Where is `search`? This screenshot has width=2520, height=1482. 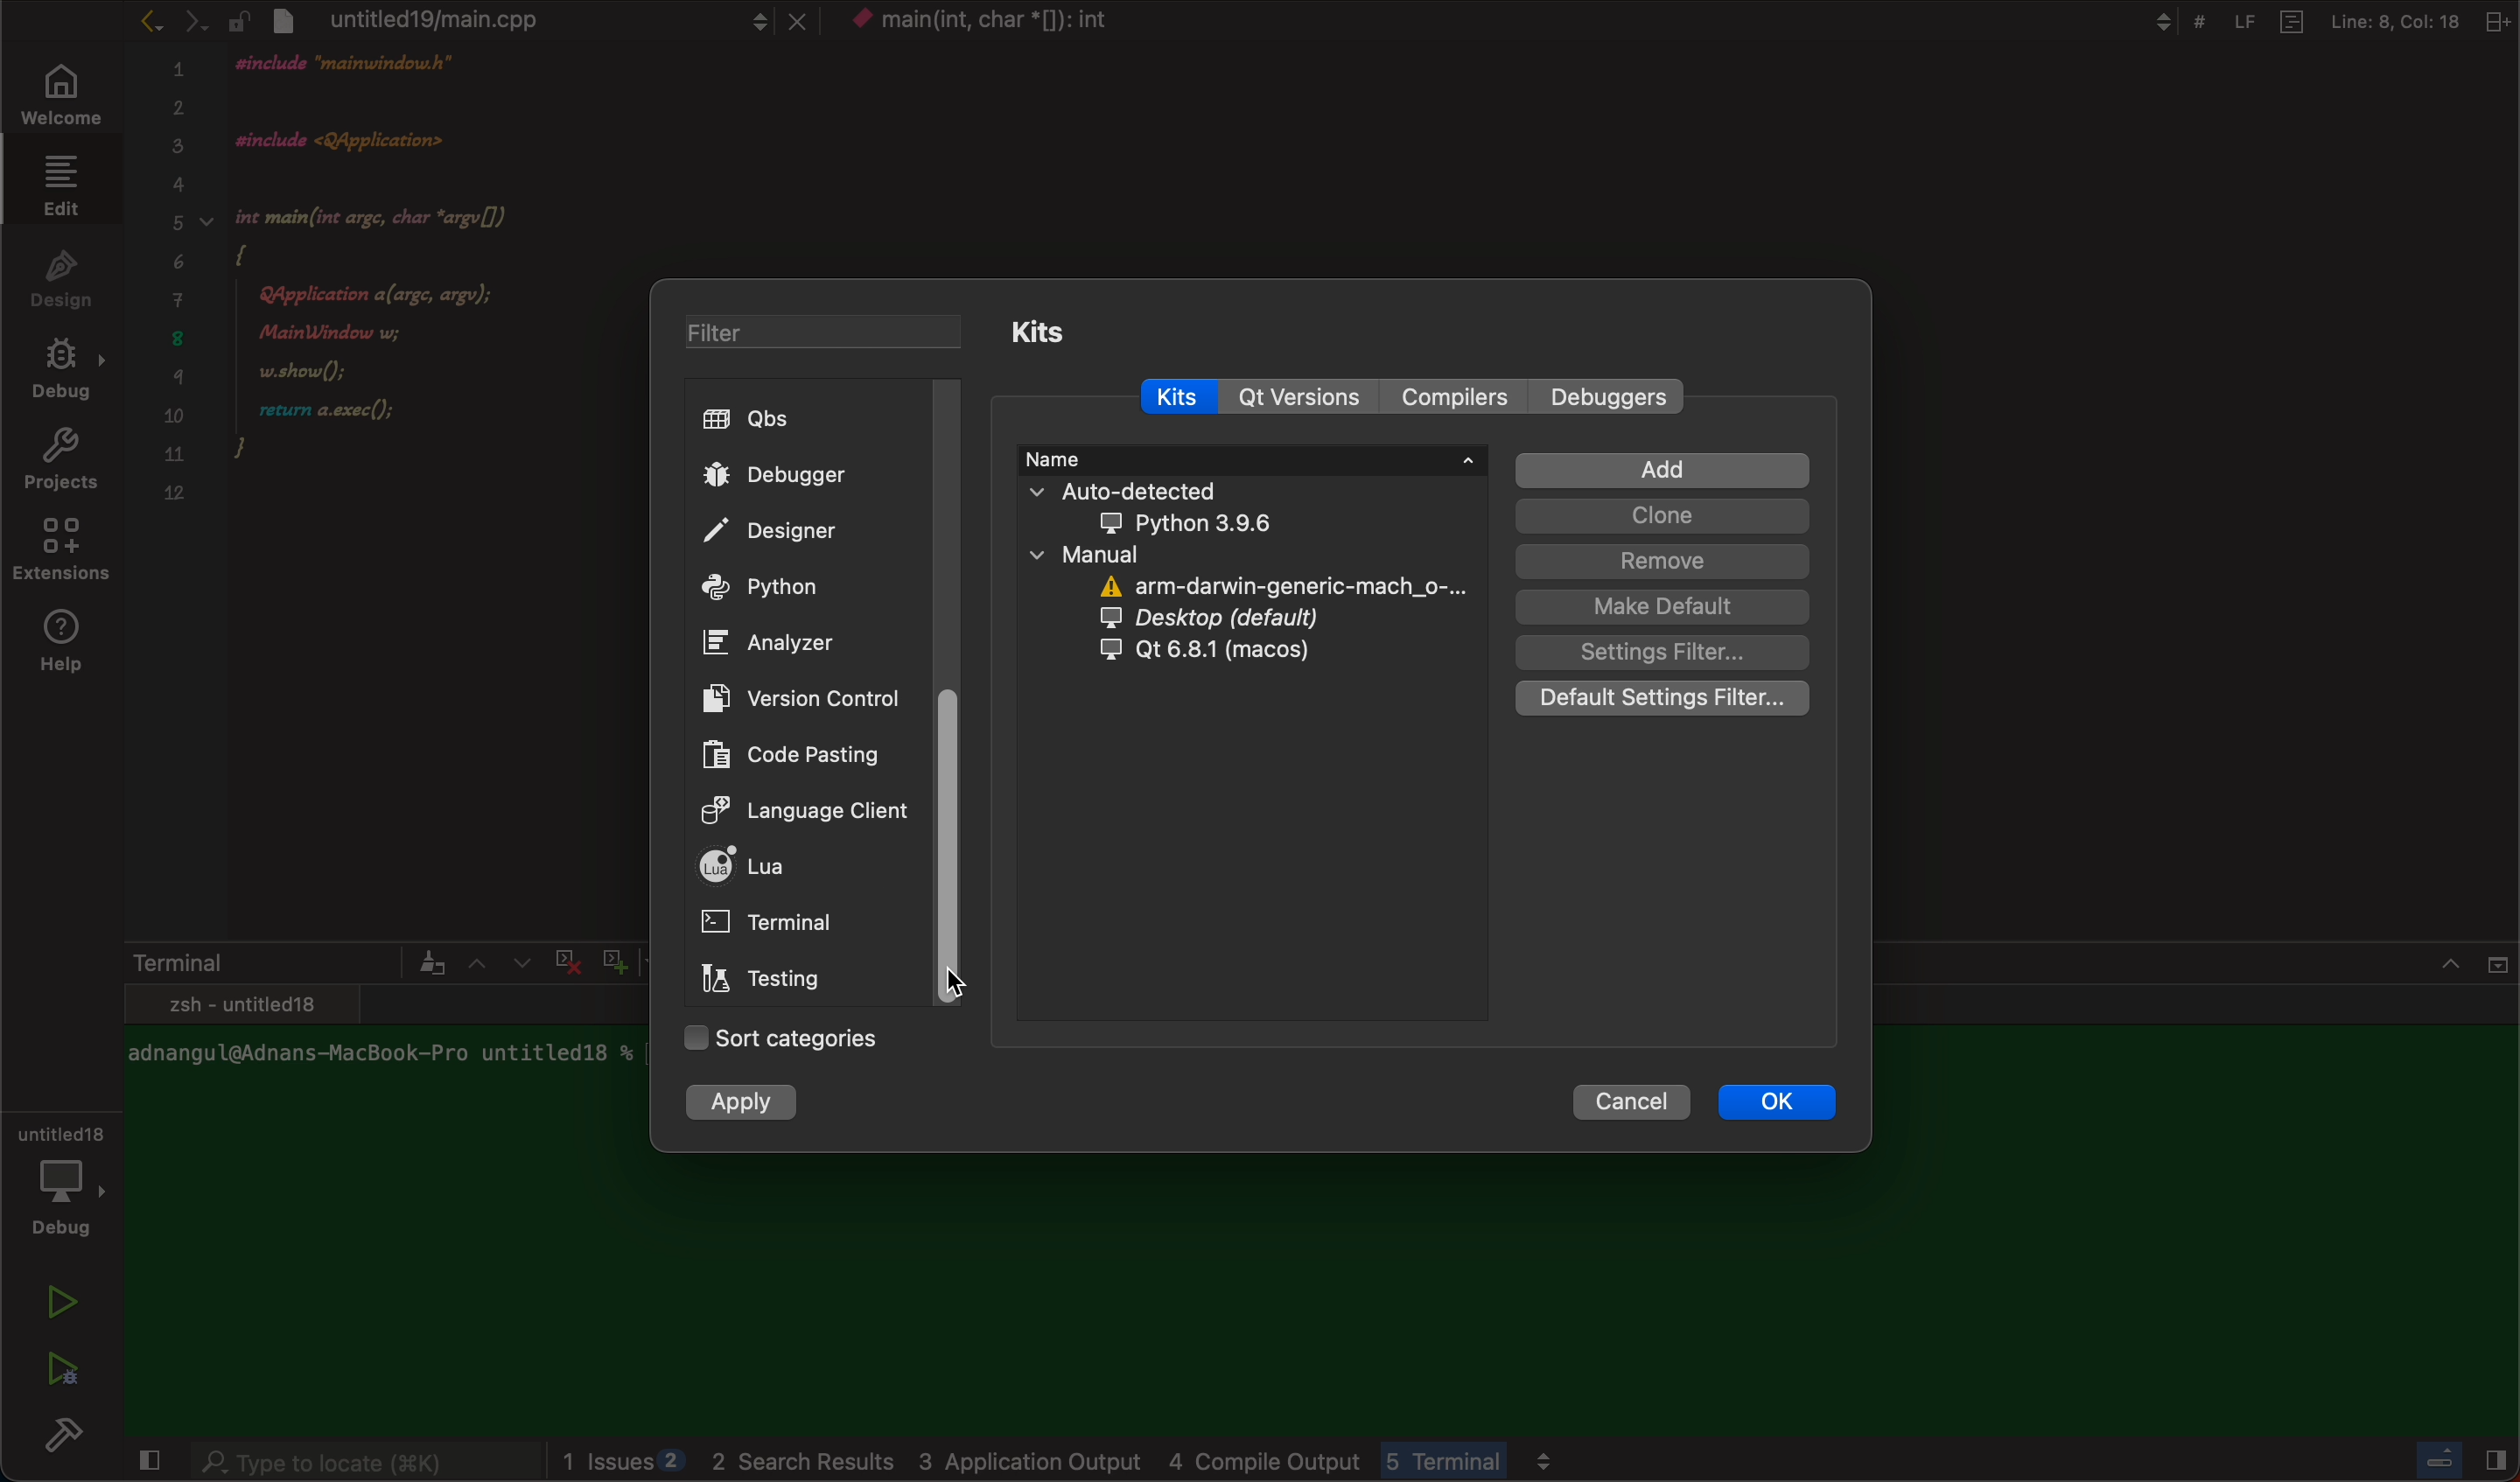 search is located at coordinates (364, 1464).